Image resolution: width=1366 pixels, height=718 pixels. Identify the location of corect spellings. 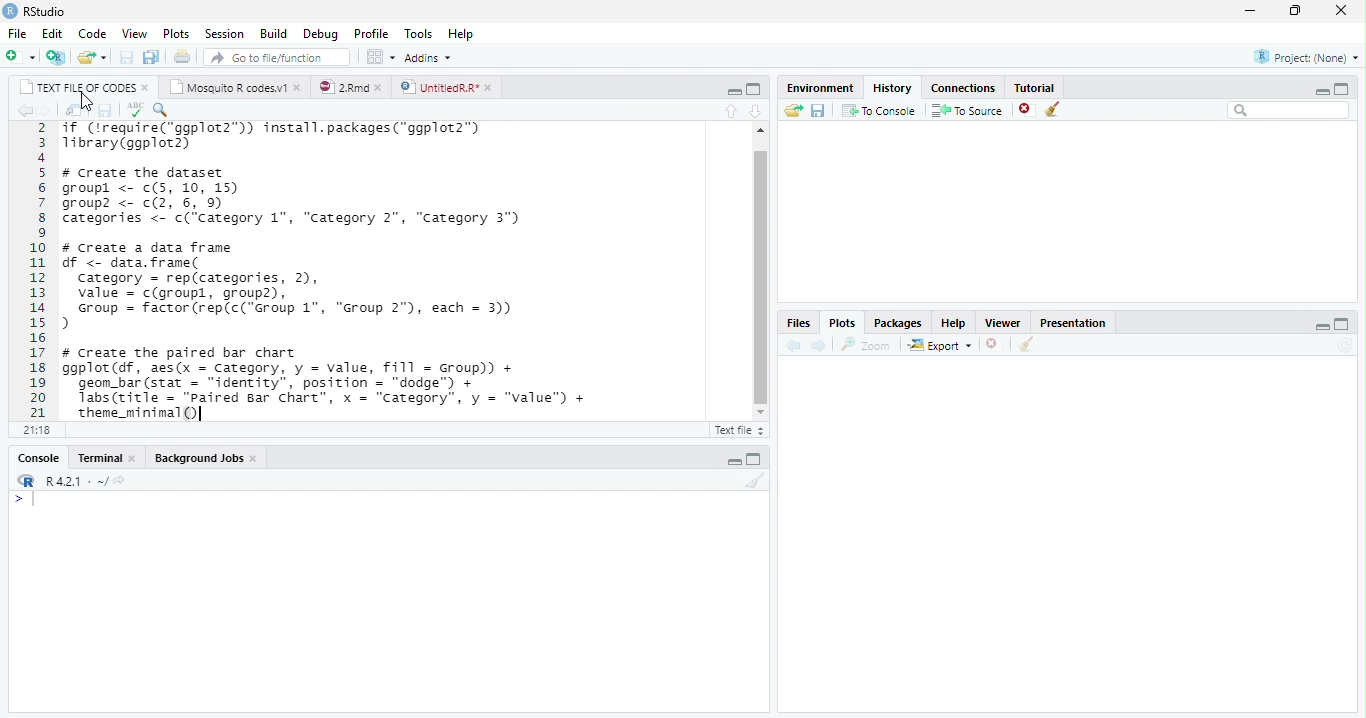
(134, 109).